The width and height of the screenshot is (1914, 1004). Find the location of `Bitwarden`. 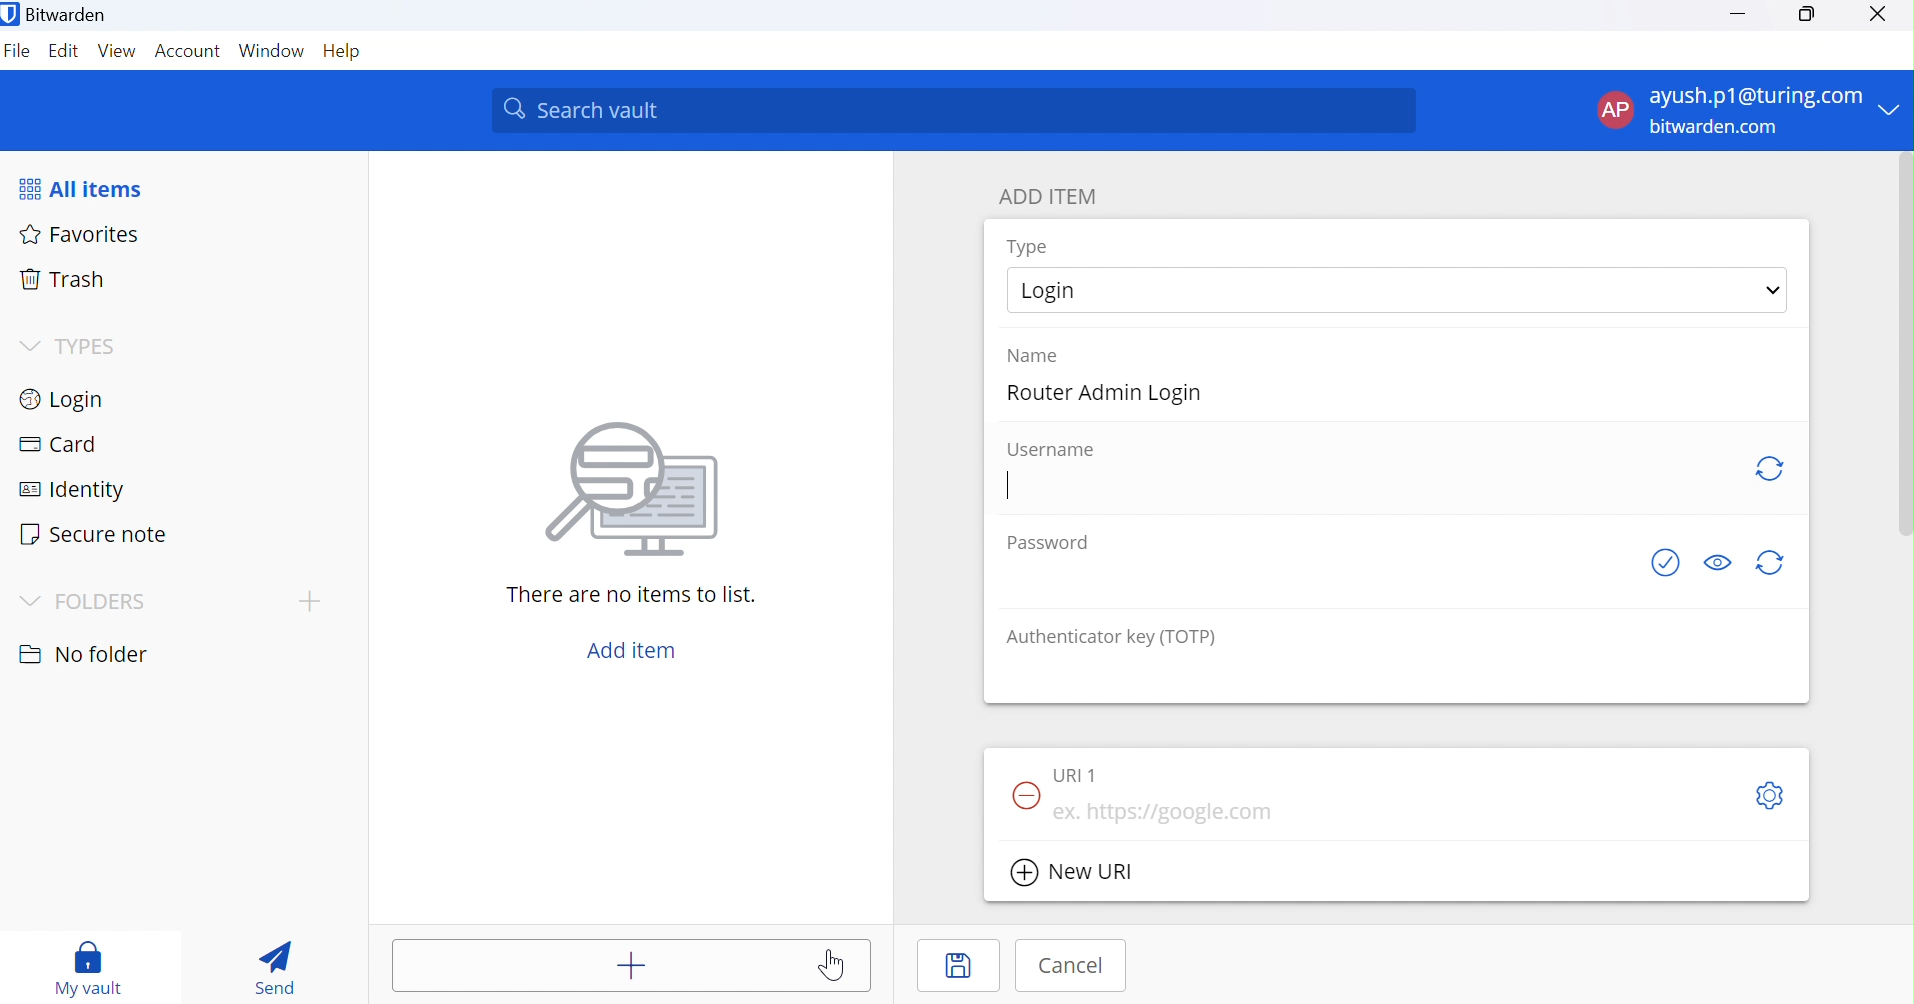

Bitwarden is located at coordinates (57, 13).